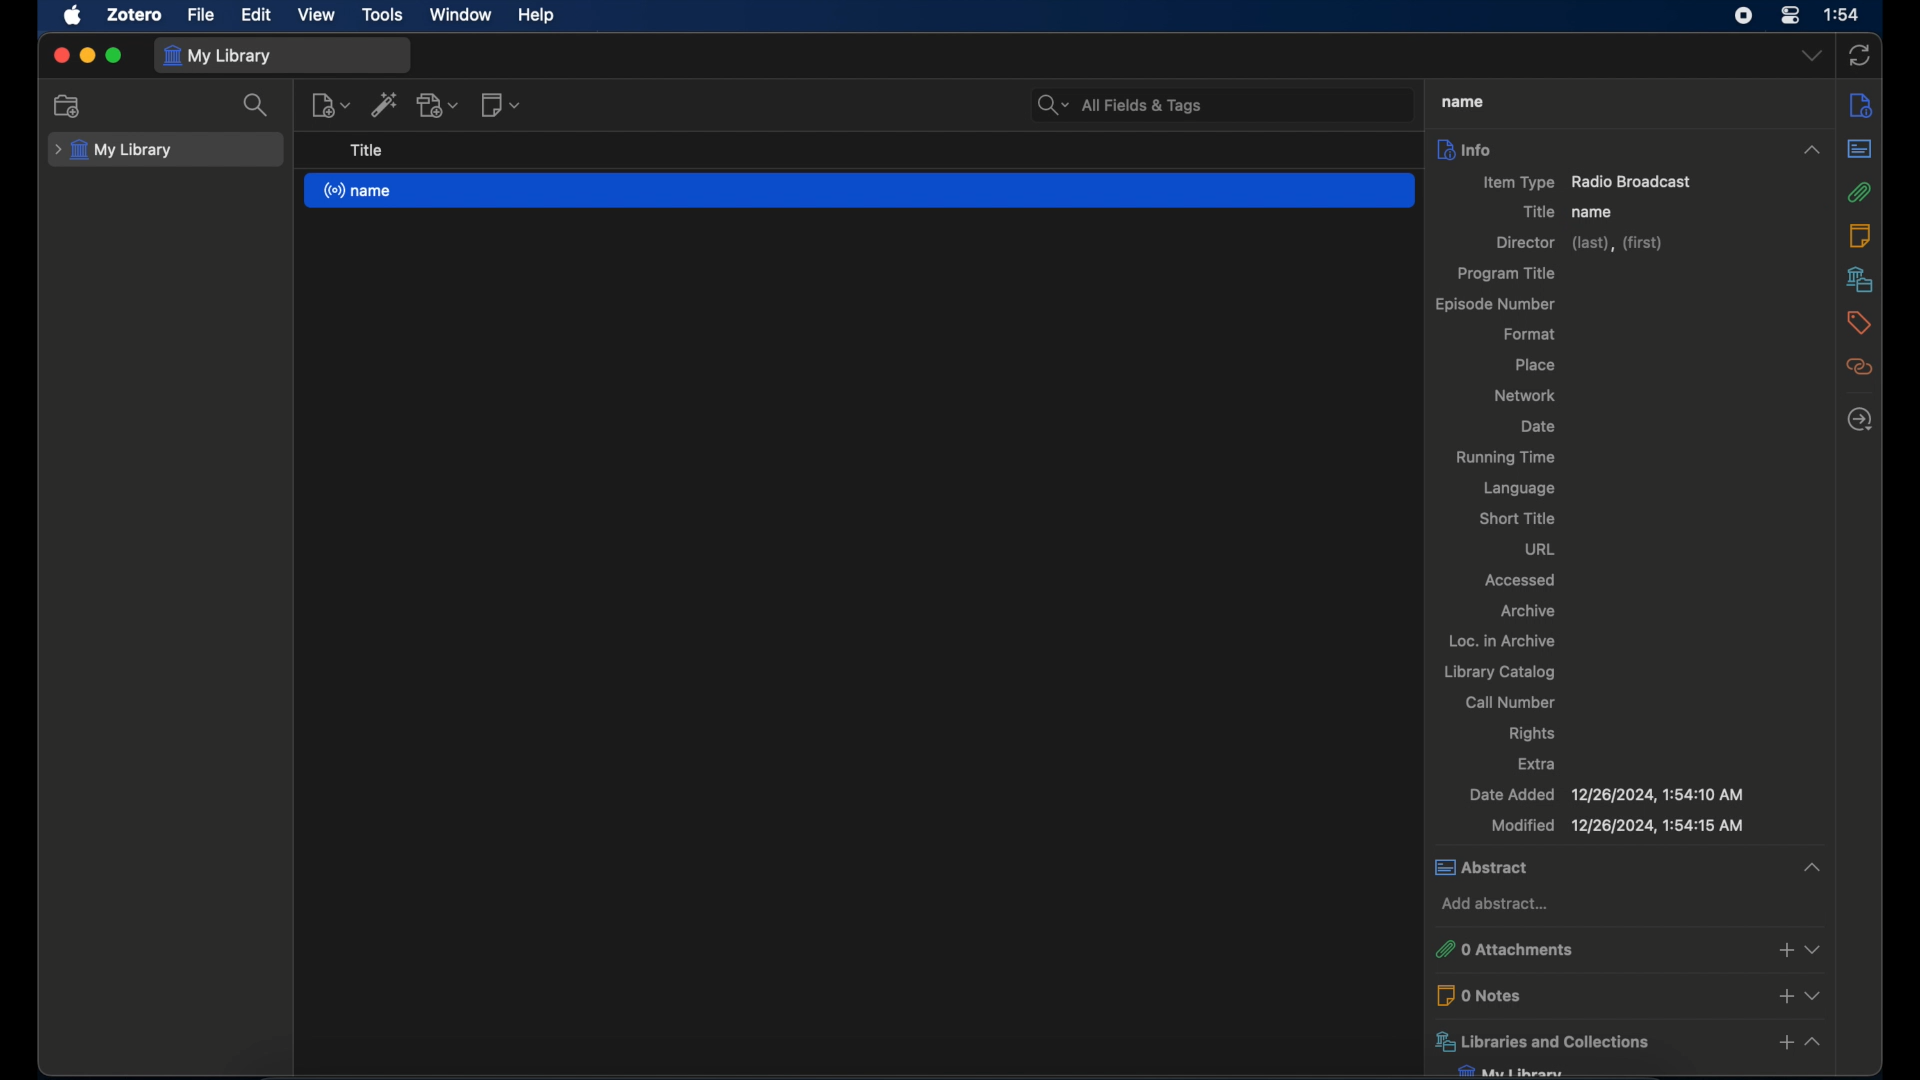 The width and height of the screenshot is (1920, 1080). What do you see at coordinates (330, 104) in the screenshot?
I see `new item` at bounding box center [330, 104].